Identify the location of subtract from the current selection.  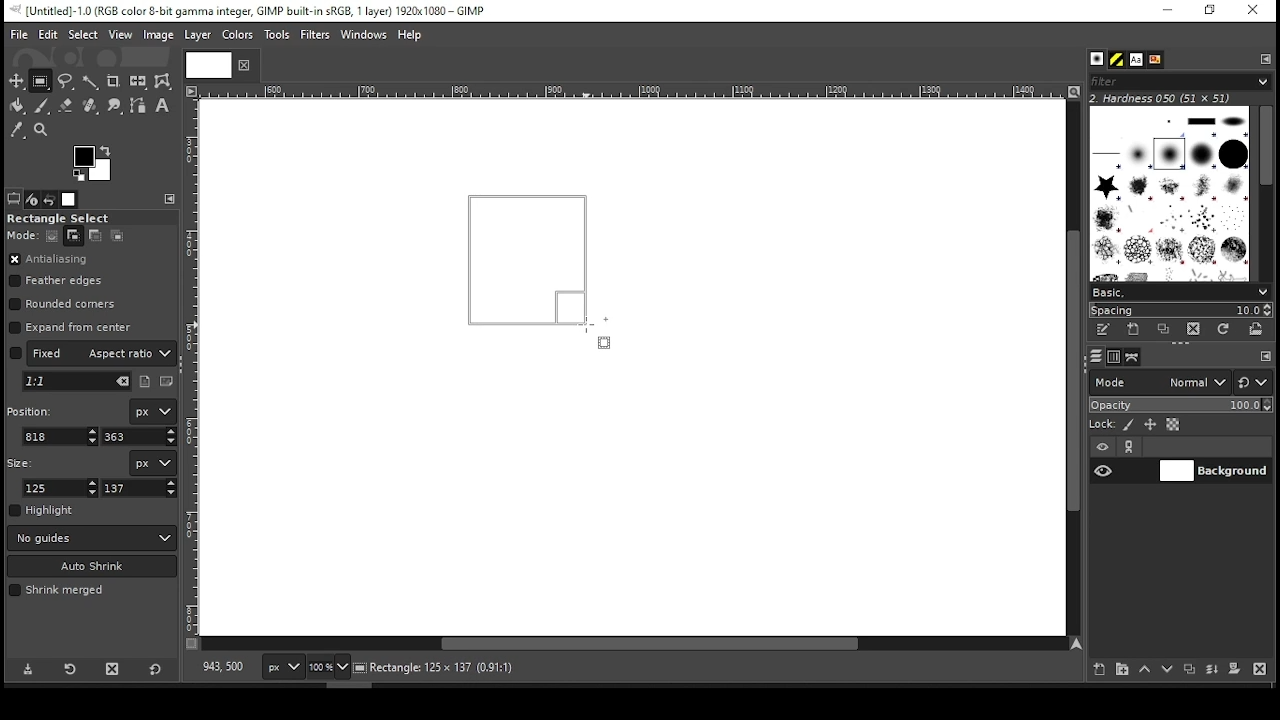
(94, 236).